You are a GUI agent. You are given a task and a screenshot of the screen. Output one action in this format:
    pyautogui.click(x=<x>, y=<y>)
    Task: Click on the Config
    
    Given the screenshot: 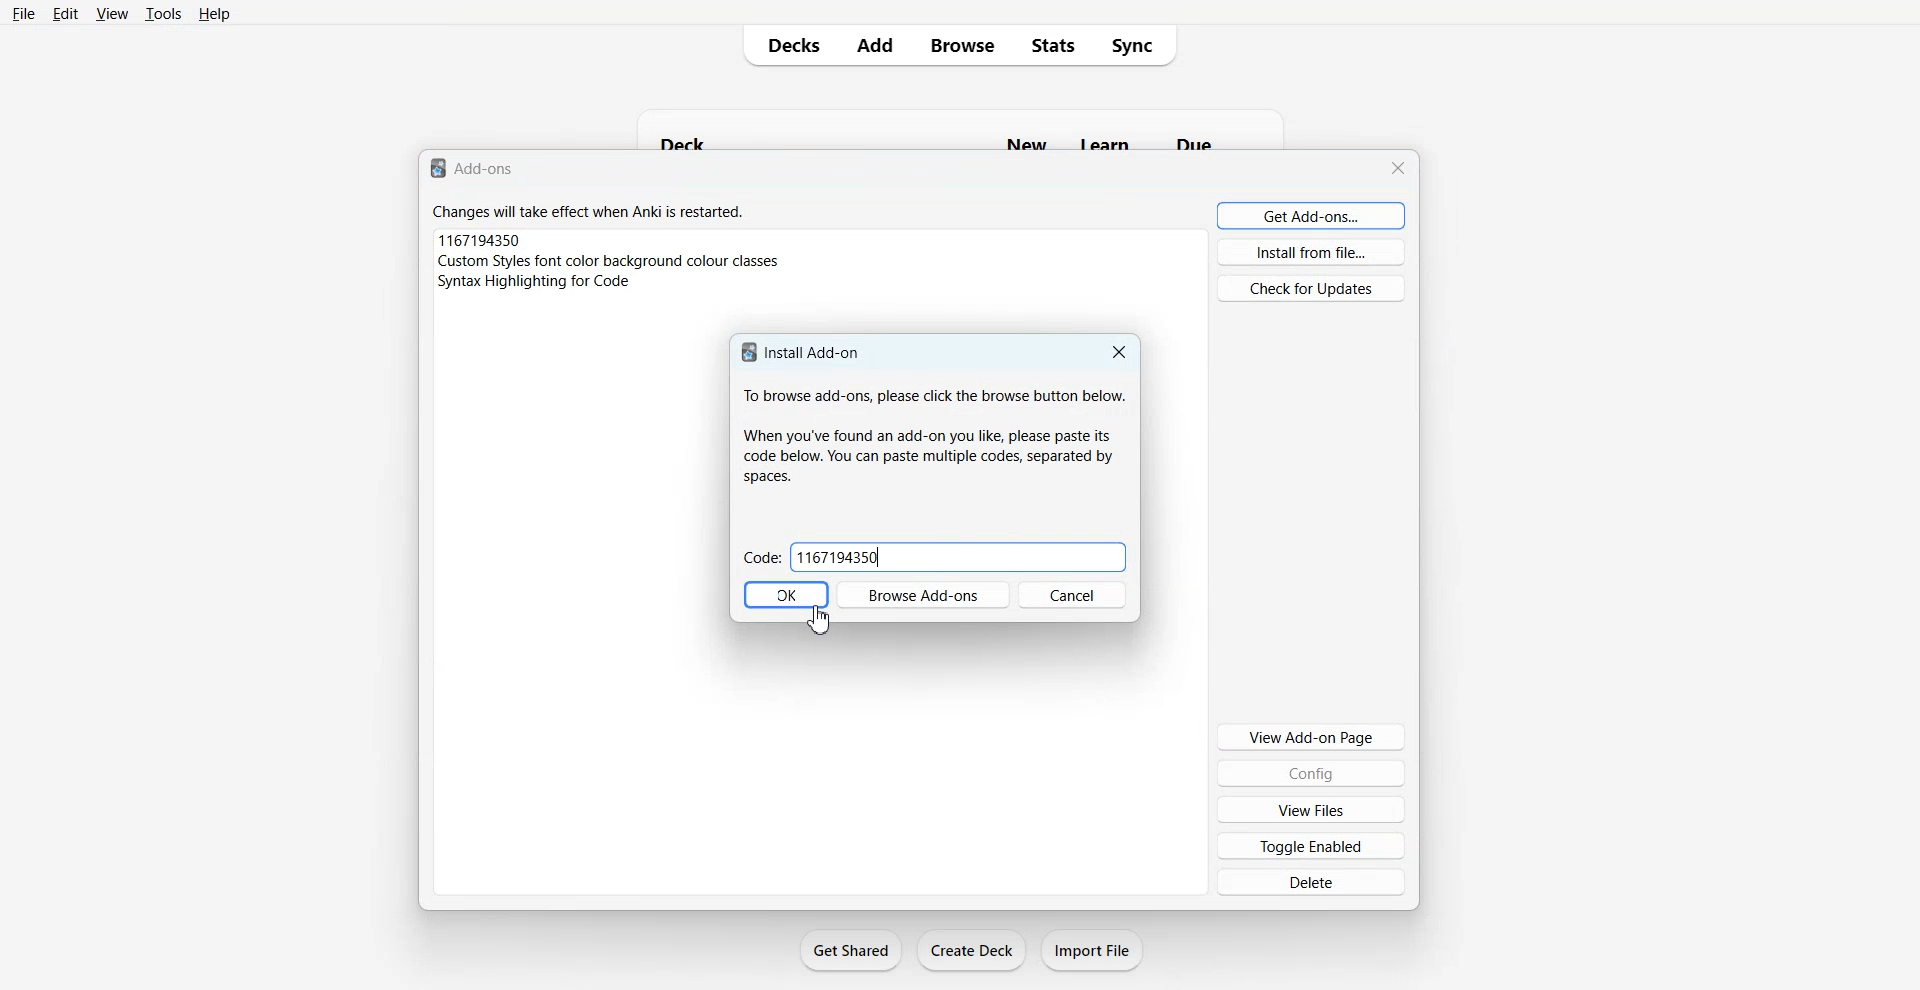 What is the action you would take?
    pyautogui.click(x=1312, y=773)
    